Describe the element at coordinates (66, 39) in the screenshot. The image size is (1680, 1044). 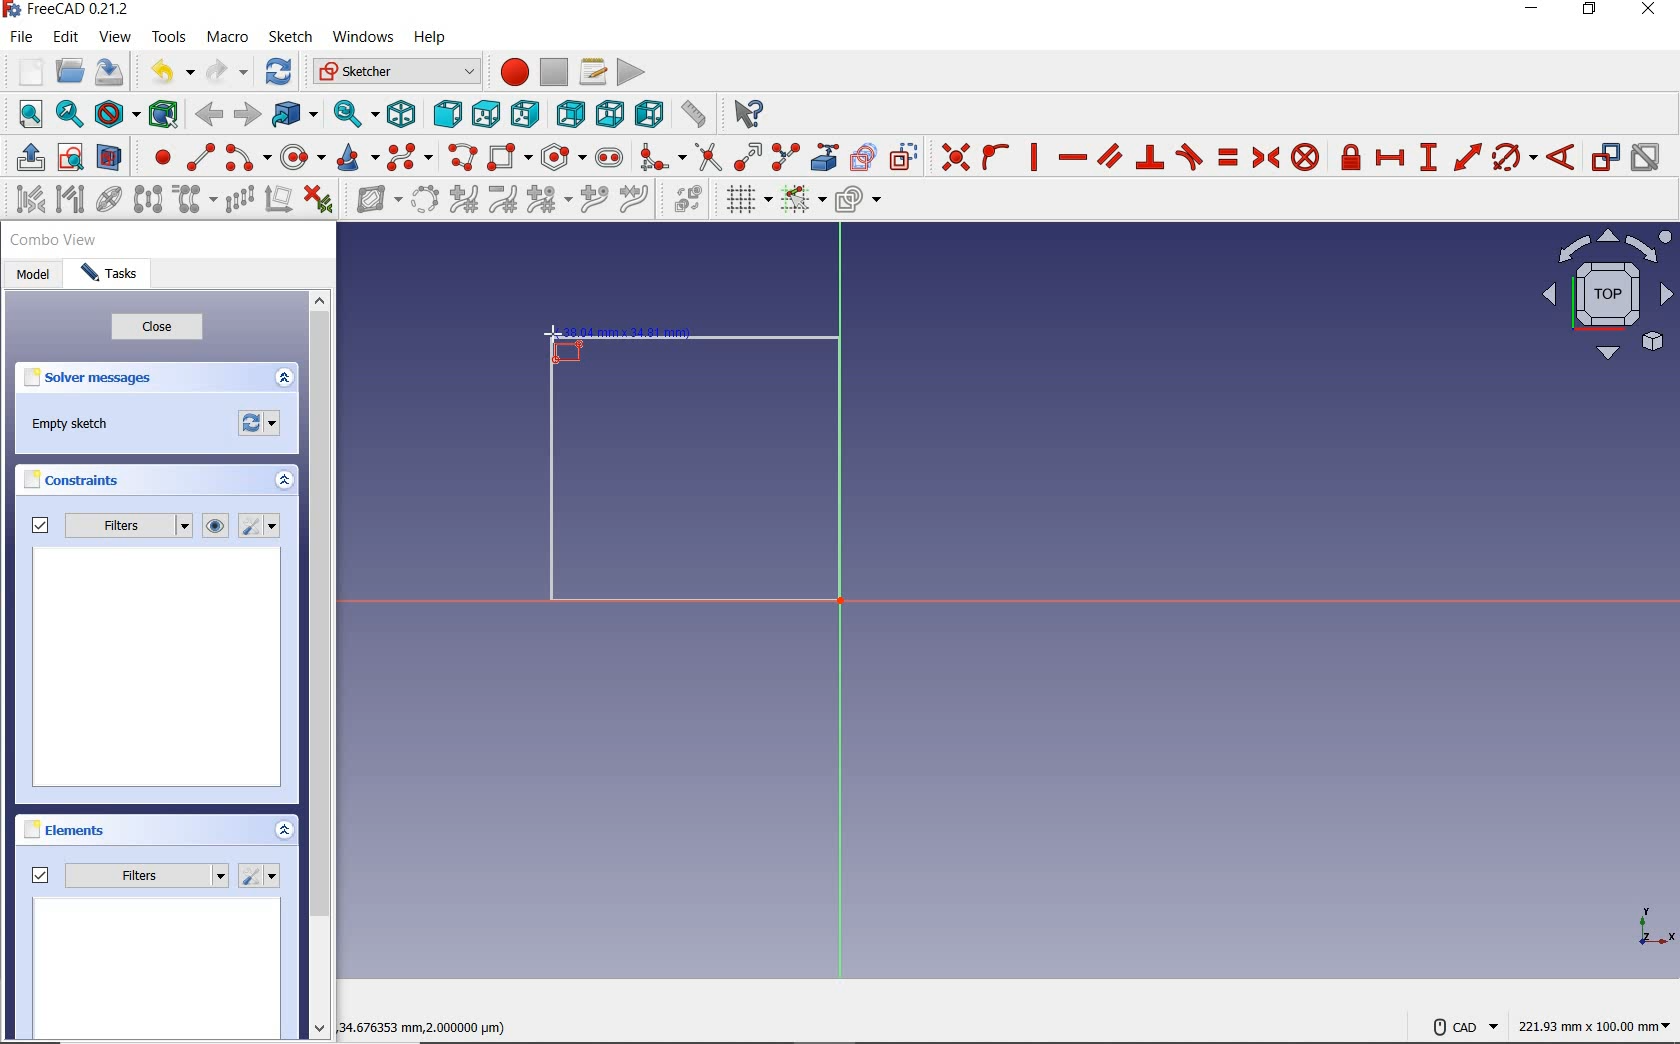
I see `edit` at that location.